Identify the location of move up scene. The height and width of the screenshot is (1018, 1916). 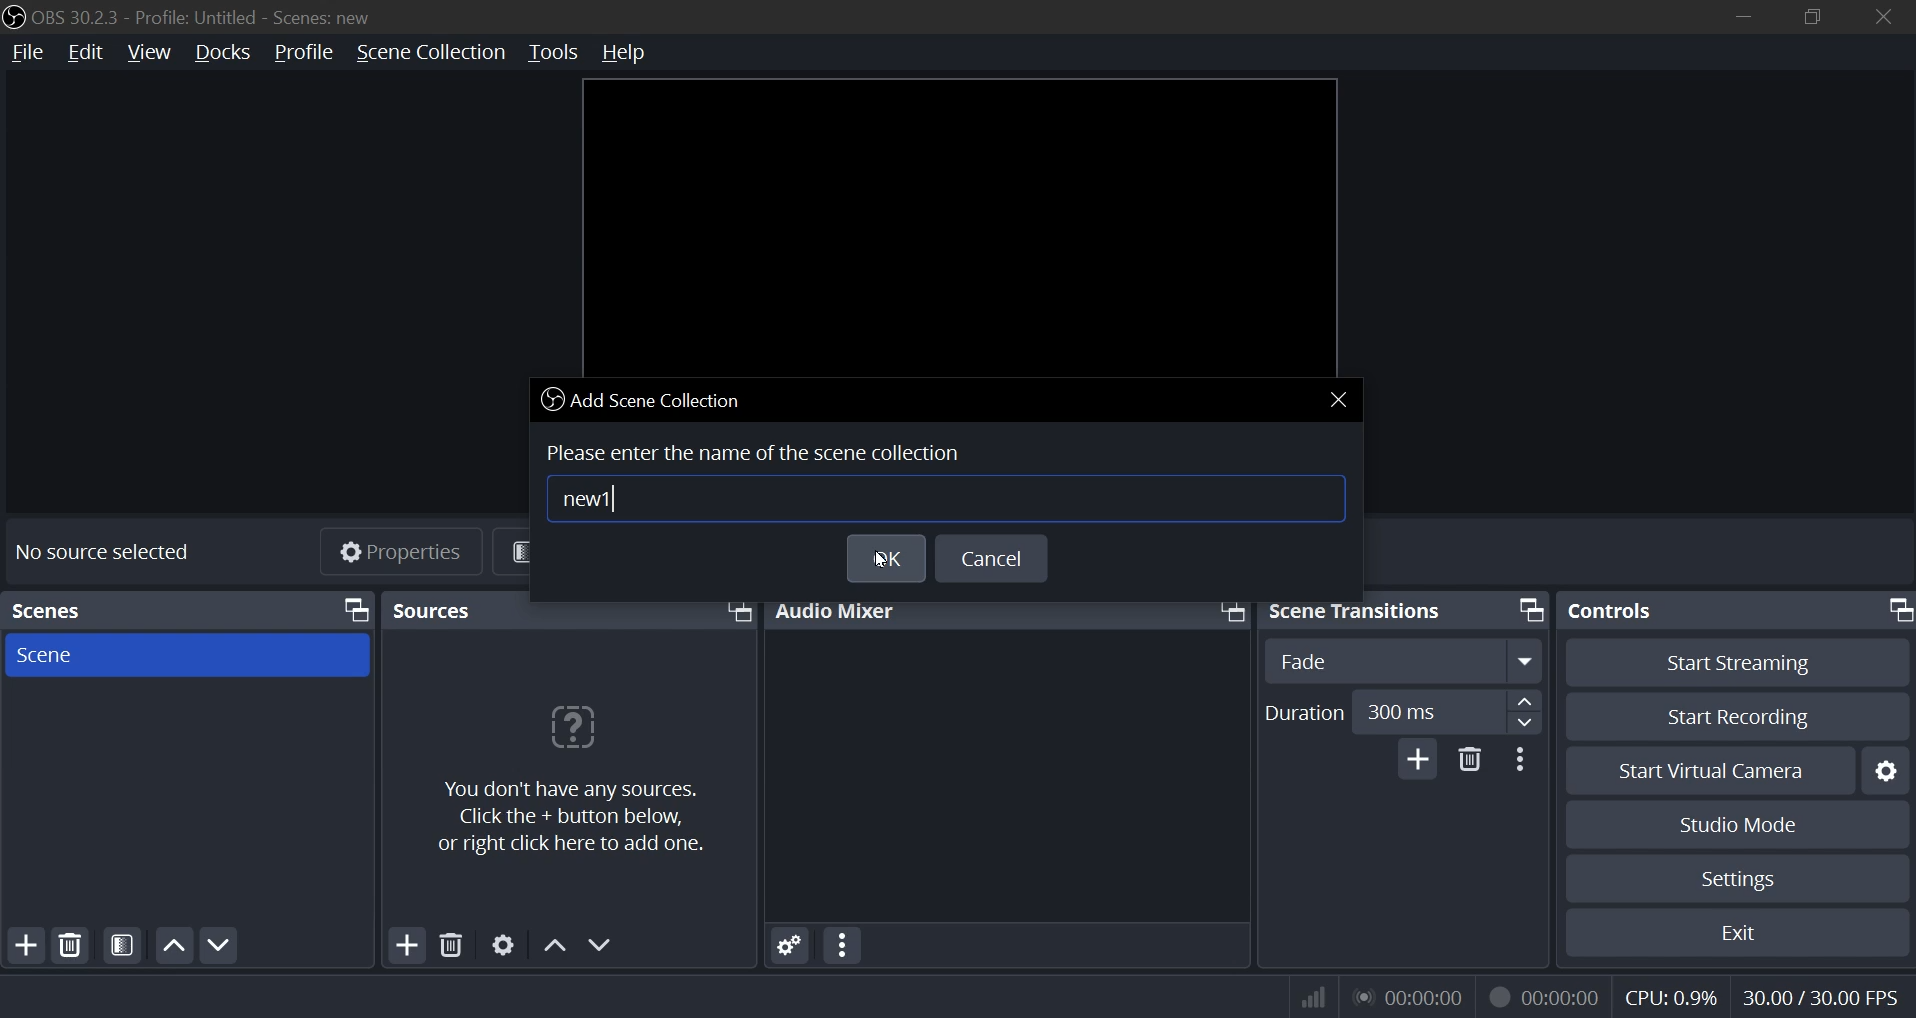
(173, 944).